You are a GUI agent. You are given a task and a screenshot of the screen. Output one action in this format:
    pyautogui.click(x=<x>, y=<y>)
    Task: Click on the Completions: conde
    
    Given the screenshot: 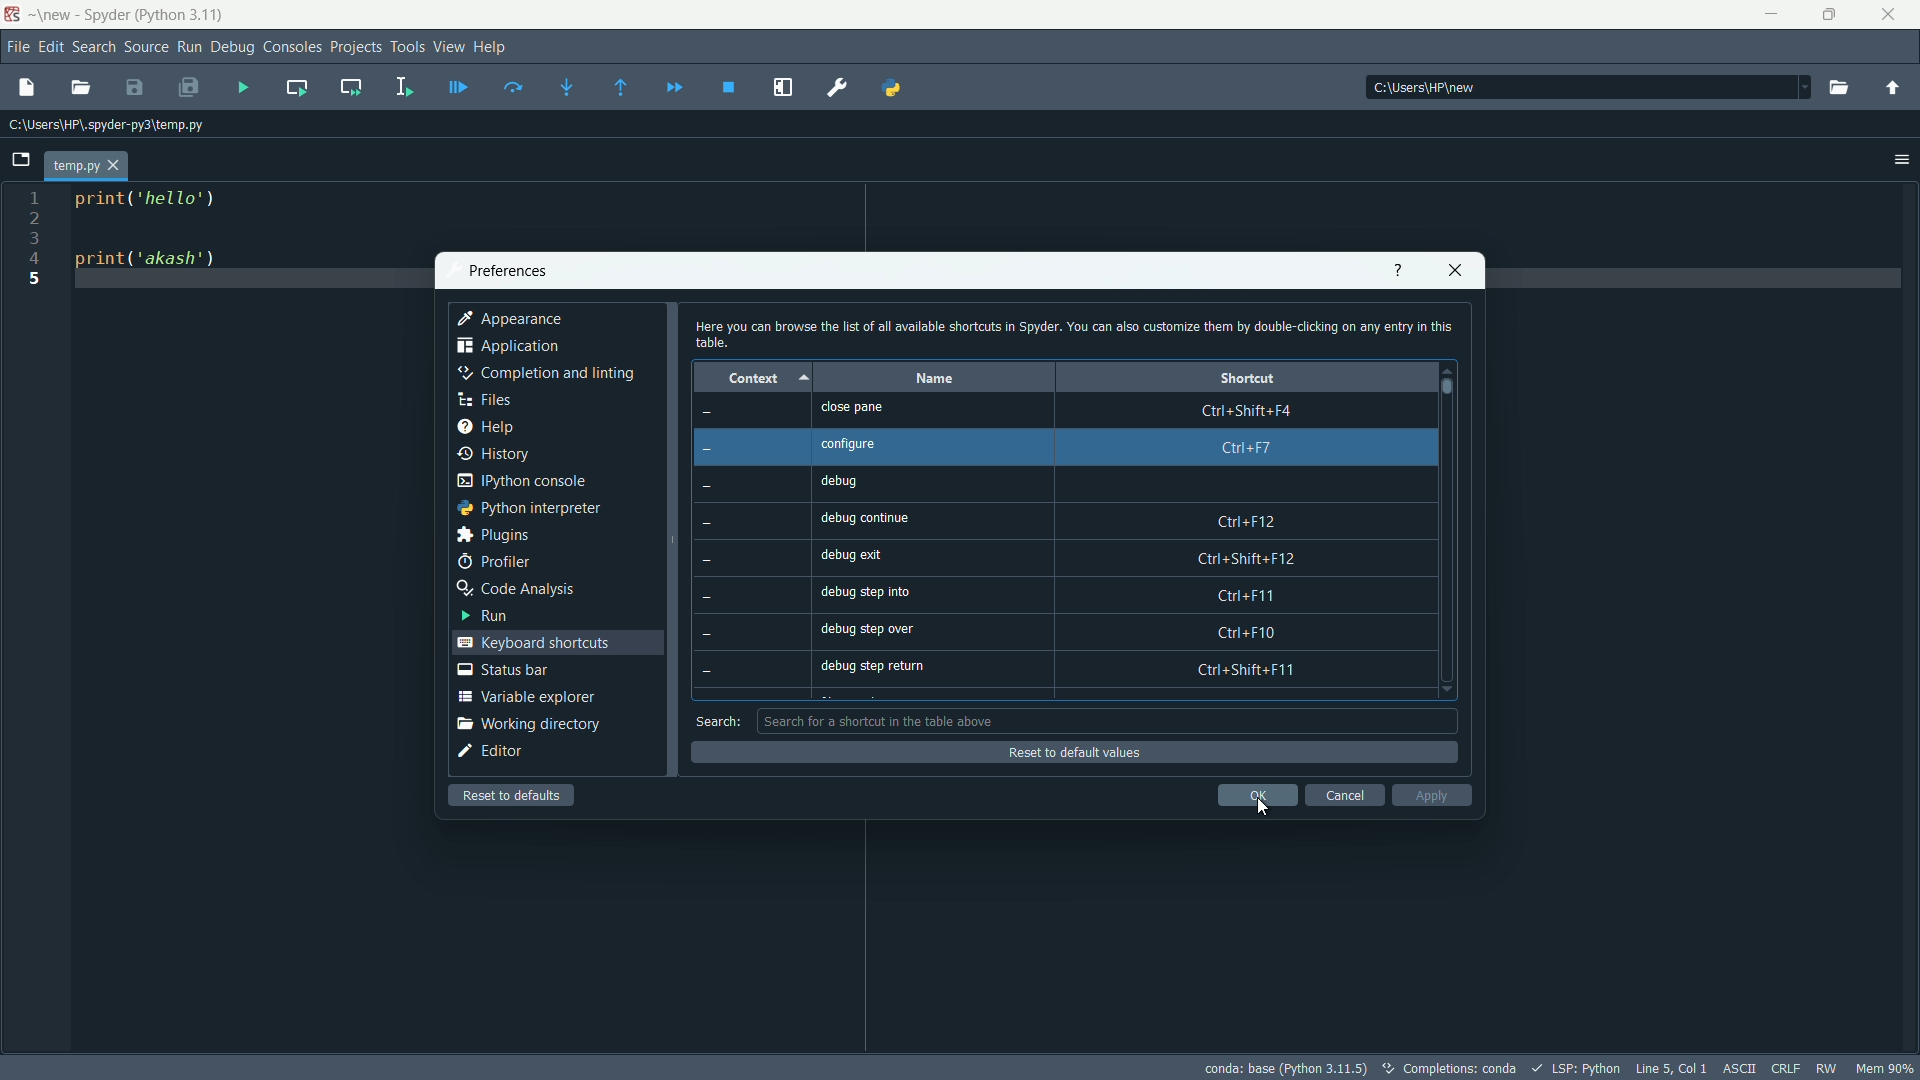 What is the action you would take?
    pyautogui.click(x=1474, y=1068)
    